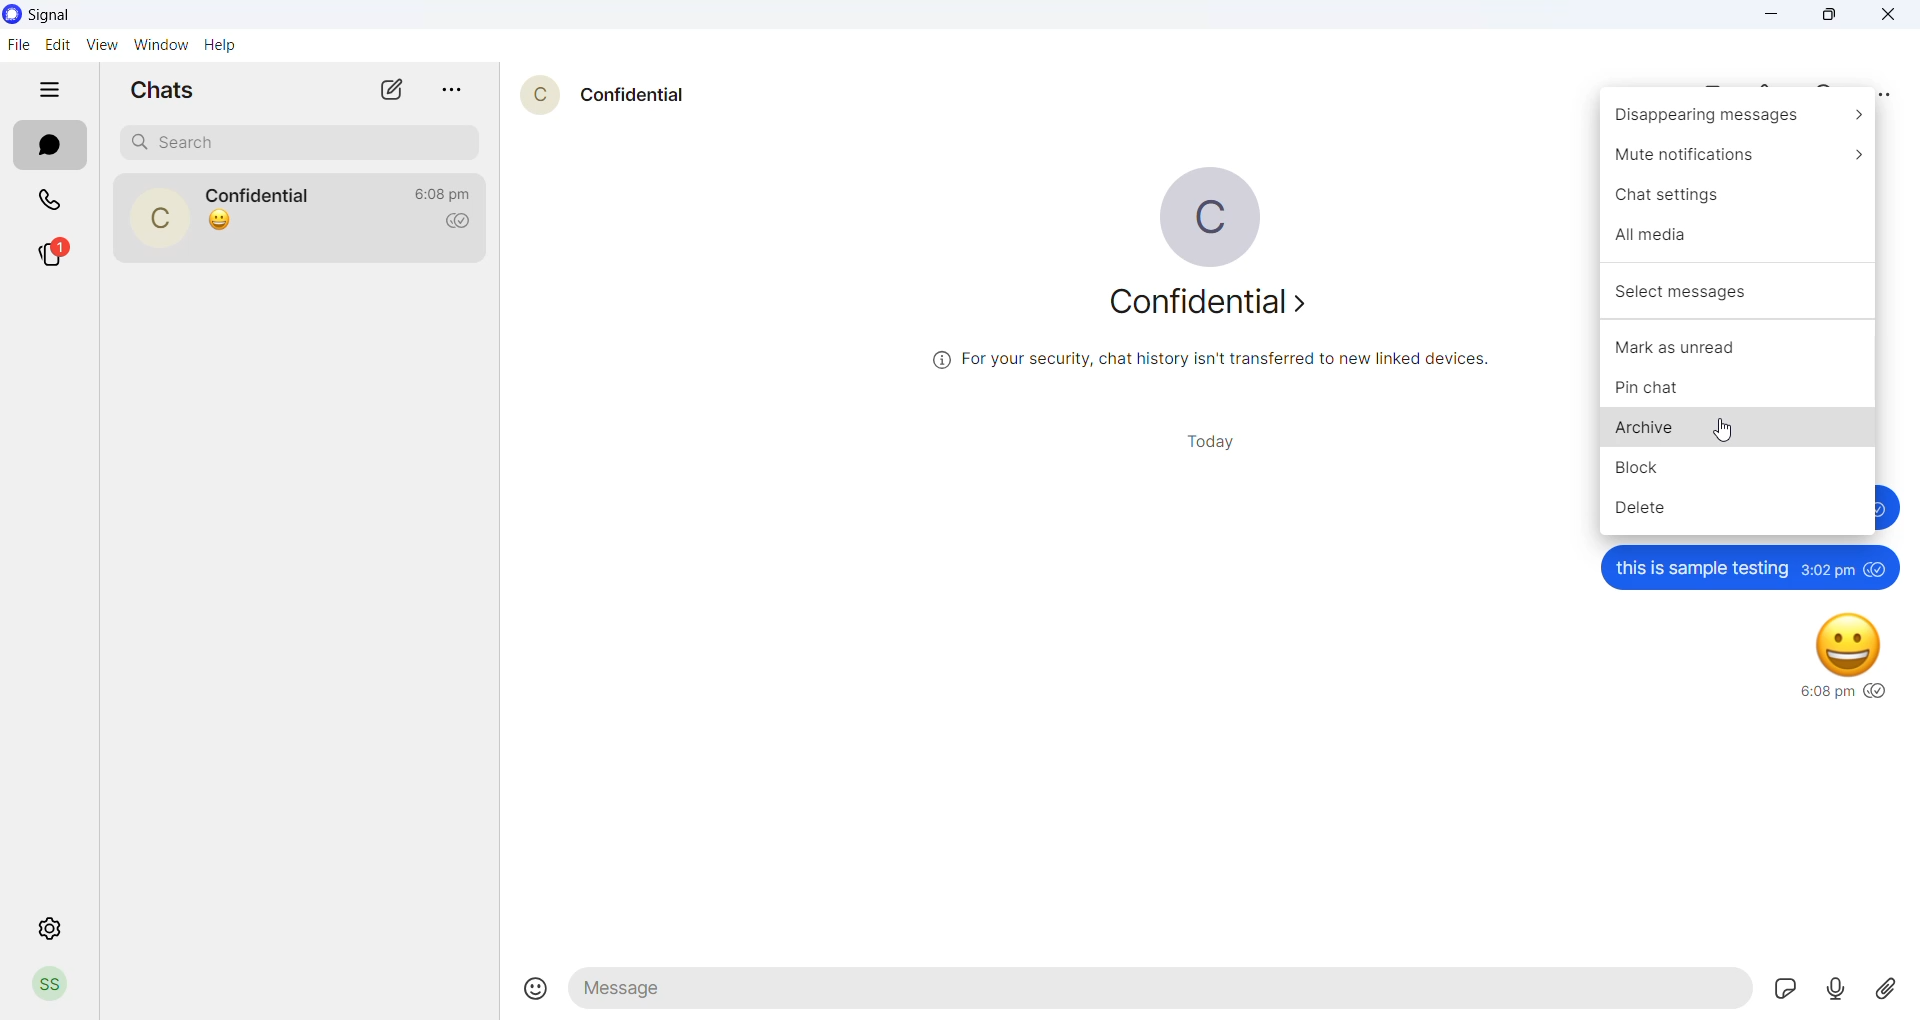  Describe the element at coordinates (1197, 444) in the screenshot. I see `today heading` at that location.